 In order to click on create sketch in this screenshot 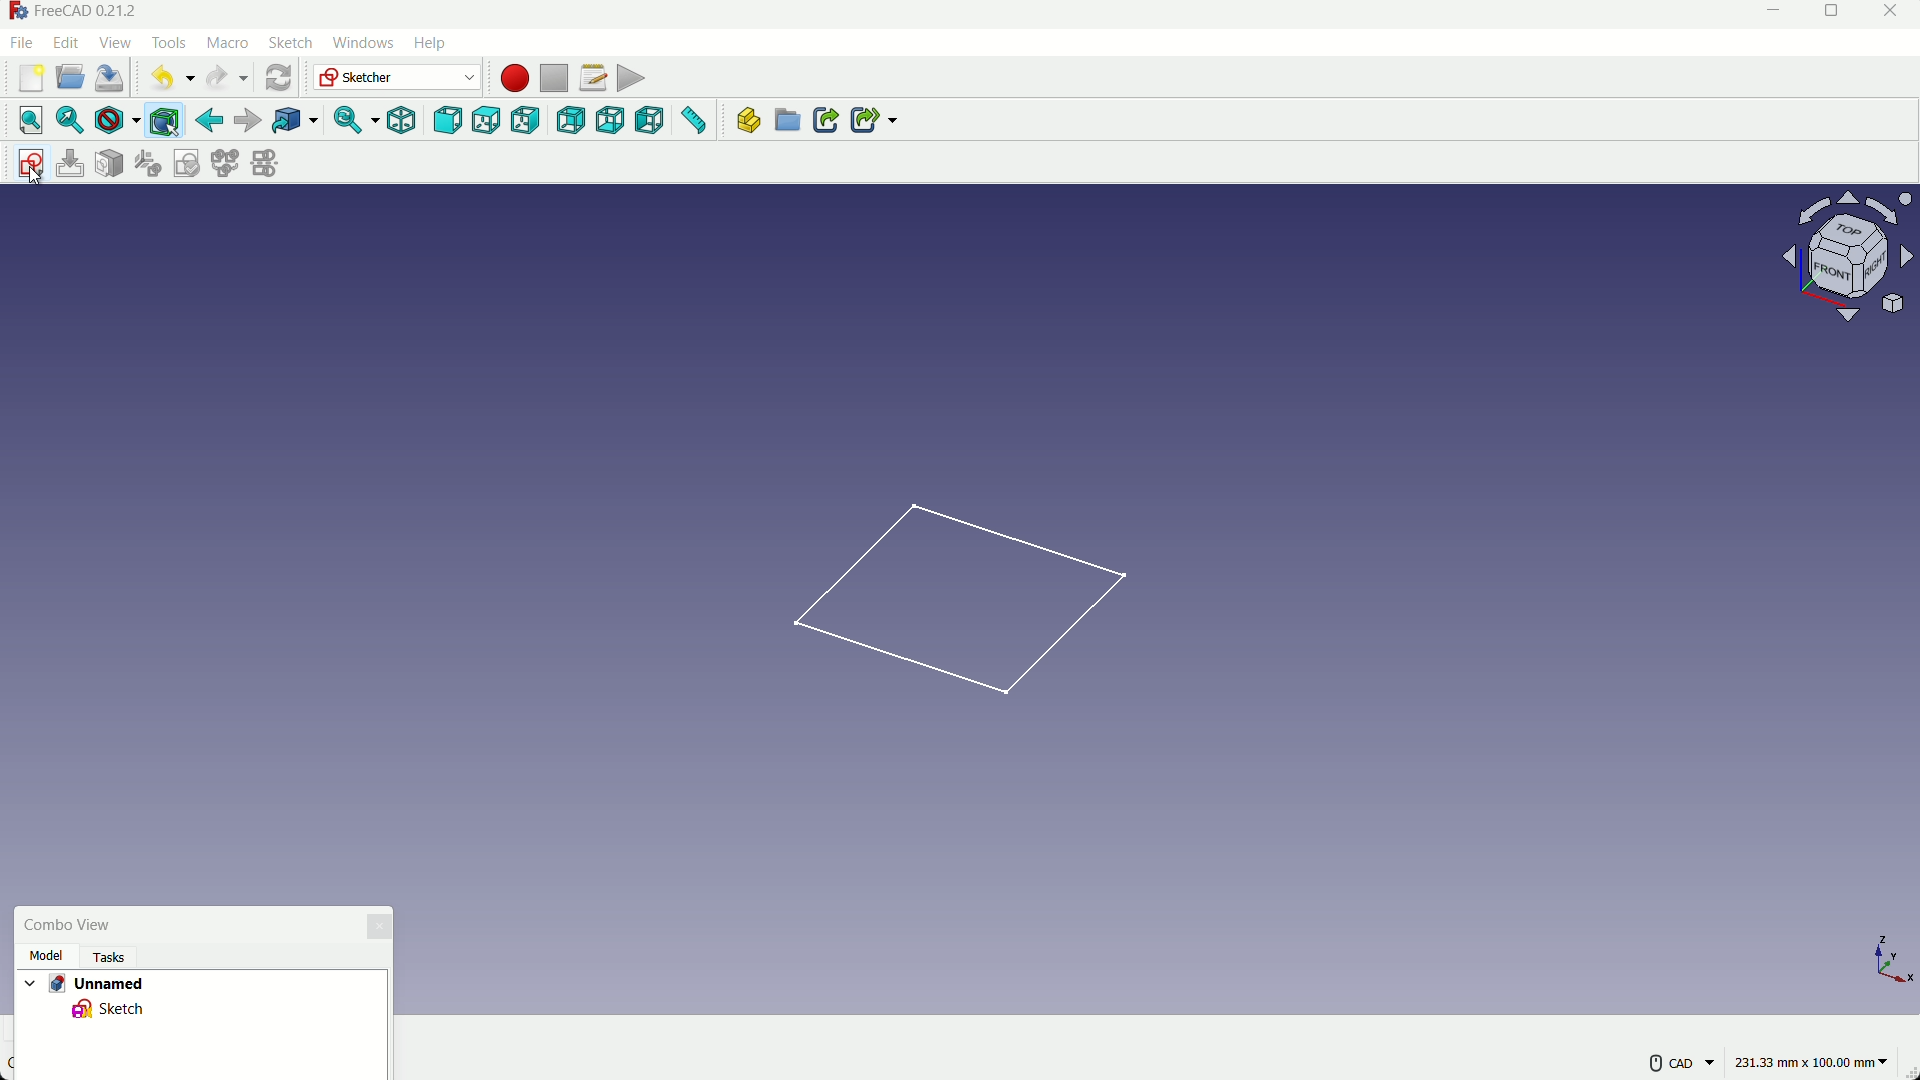, I will do `click(33, 165)`.